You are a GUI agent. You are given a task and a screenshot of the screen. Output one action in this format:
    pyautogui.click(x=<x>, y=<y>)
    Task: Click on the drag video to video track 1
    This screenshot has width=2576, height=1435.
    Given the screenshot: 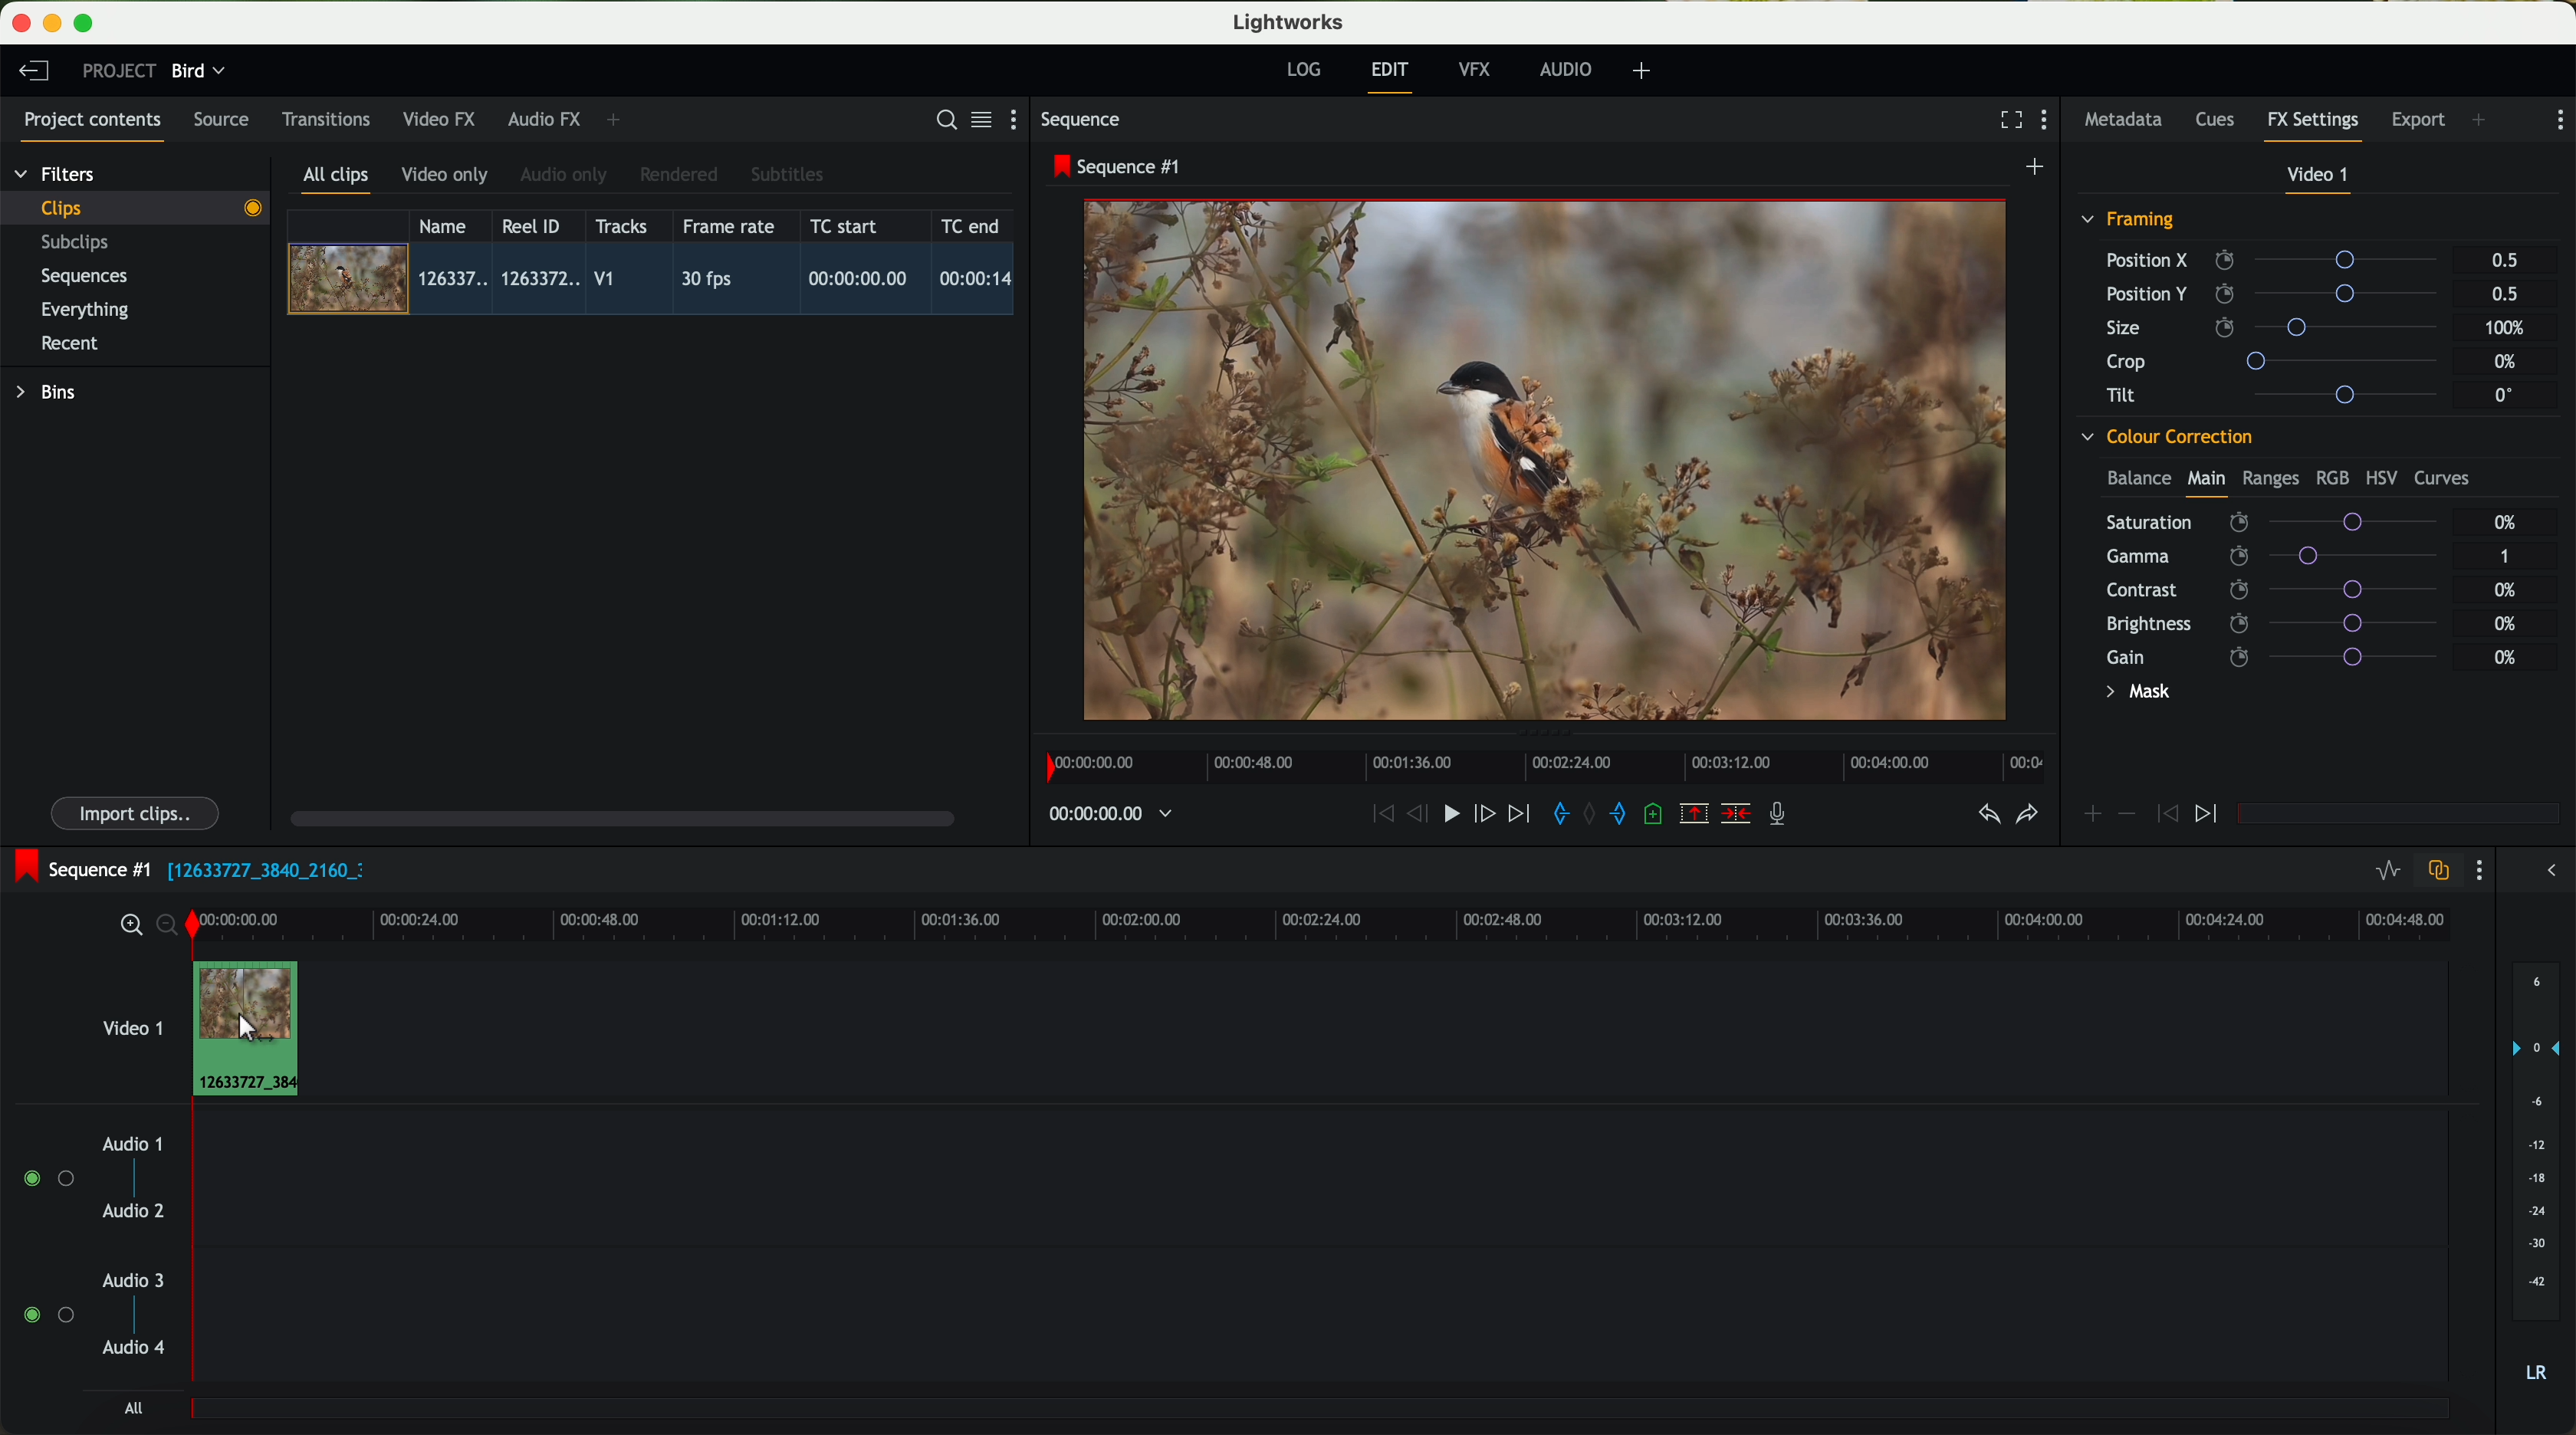 What is the action you would take?
    pyautogui.click(x=261, y=1021)
    